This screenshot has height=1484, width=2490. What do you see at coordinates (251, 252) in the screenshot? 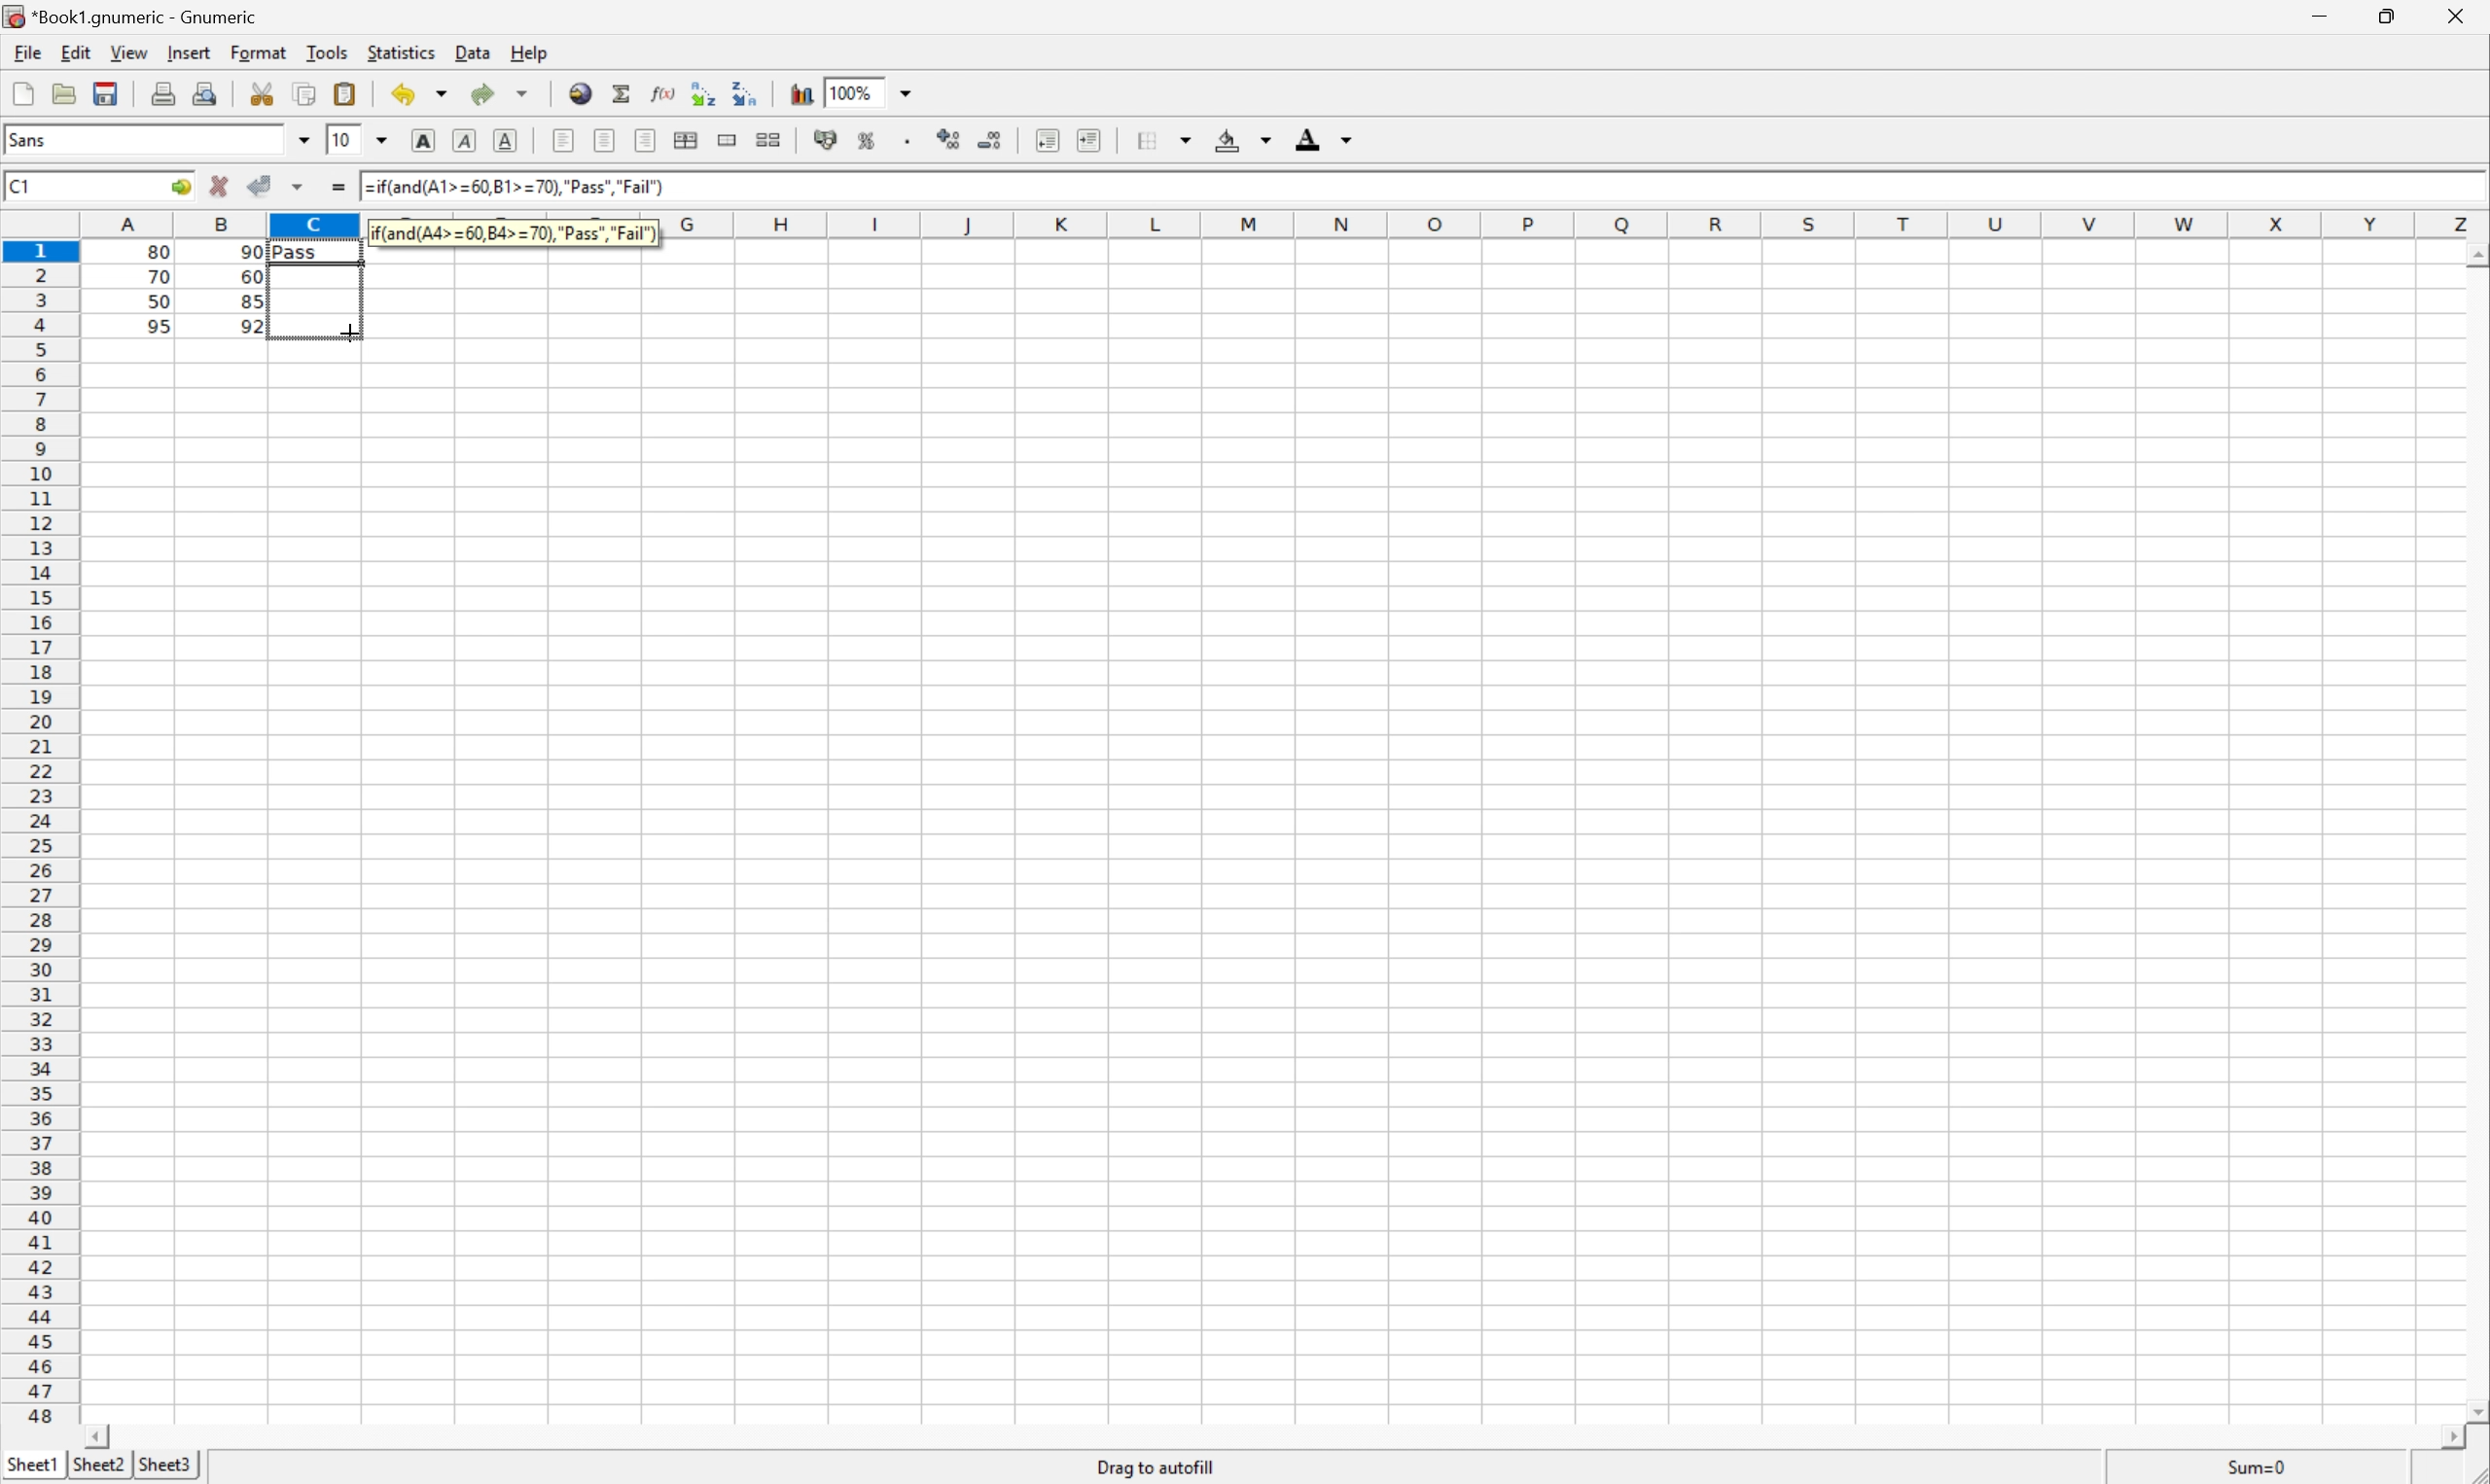
I see `90` at bounding box center [251, 252].